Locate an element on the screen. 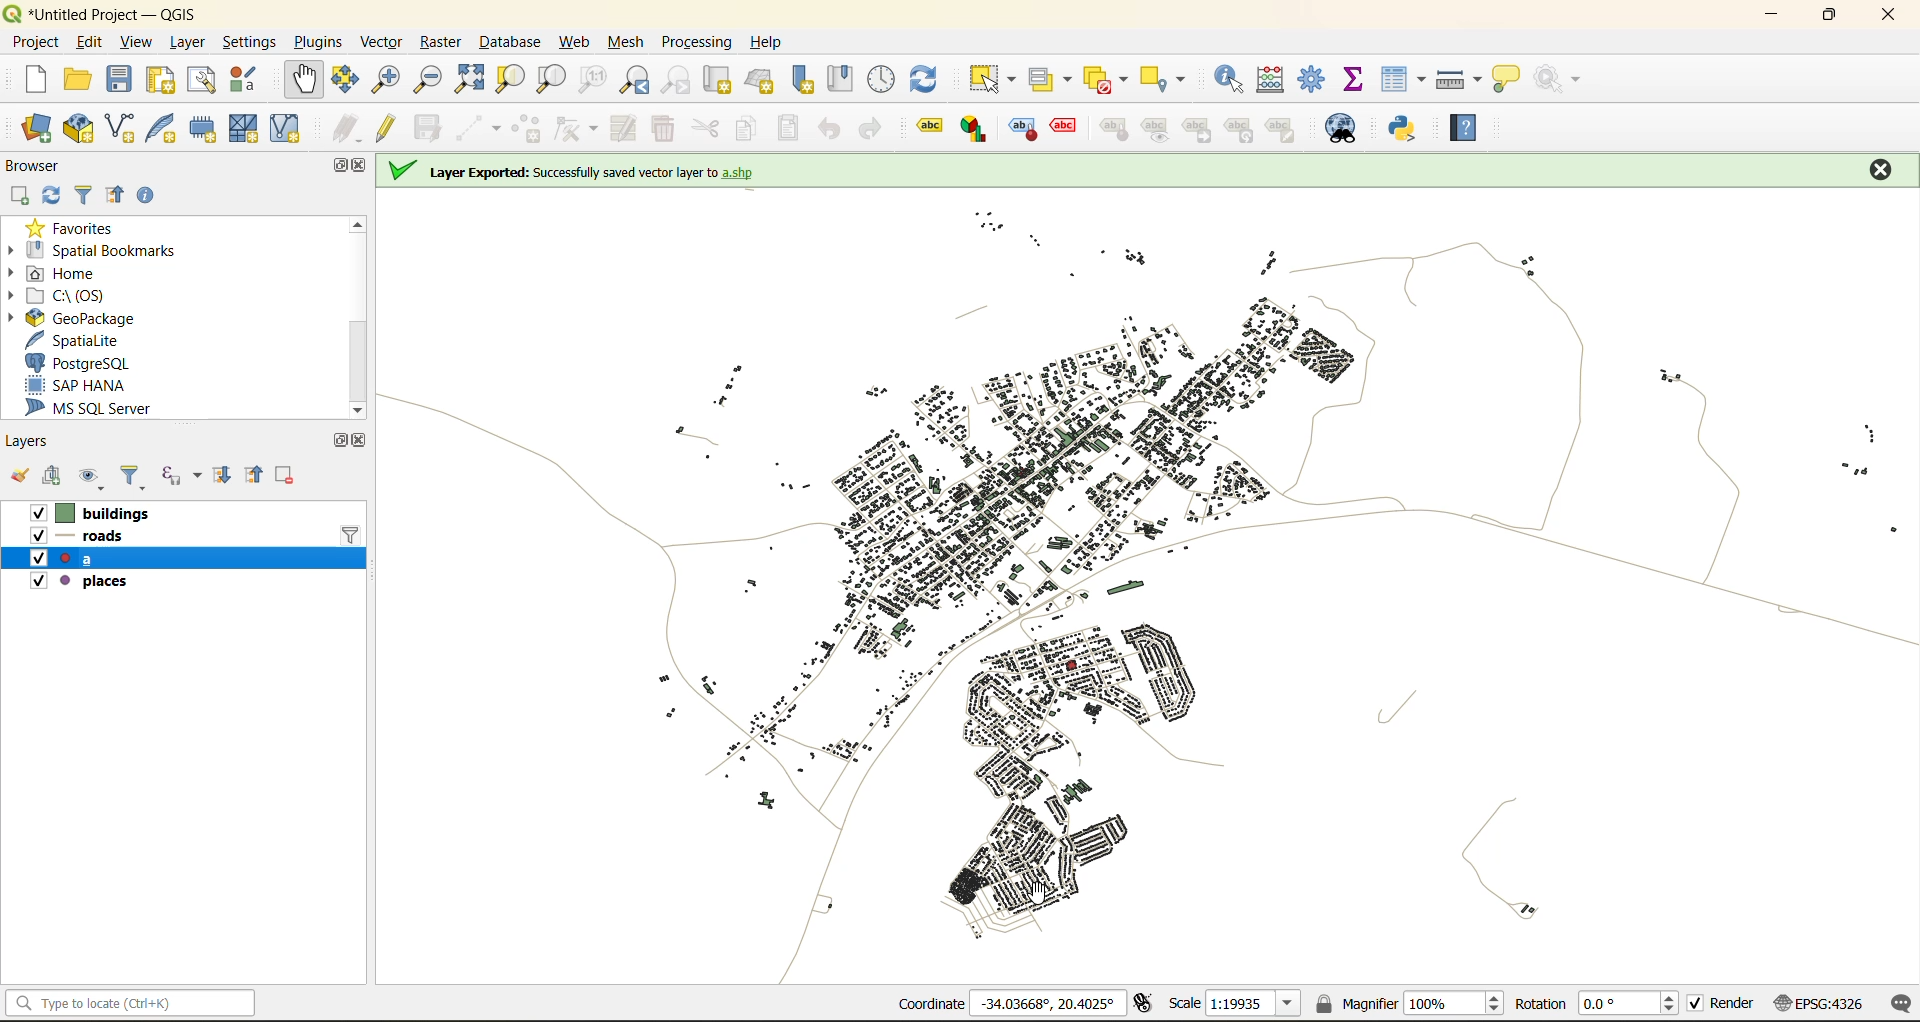 This screenshot has width=1920, height=1022. scale is located at coordinates (1236, 1006).